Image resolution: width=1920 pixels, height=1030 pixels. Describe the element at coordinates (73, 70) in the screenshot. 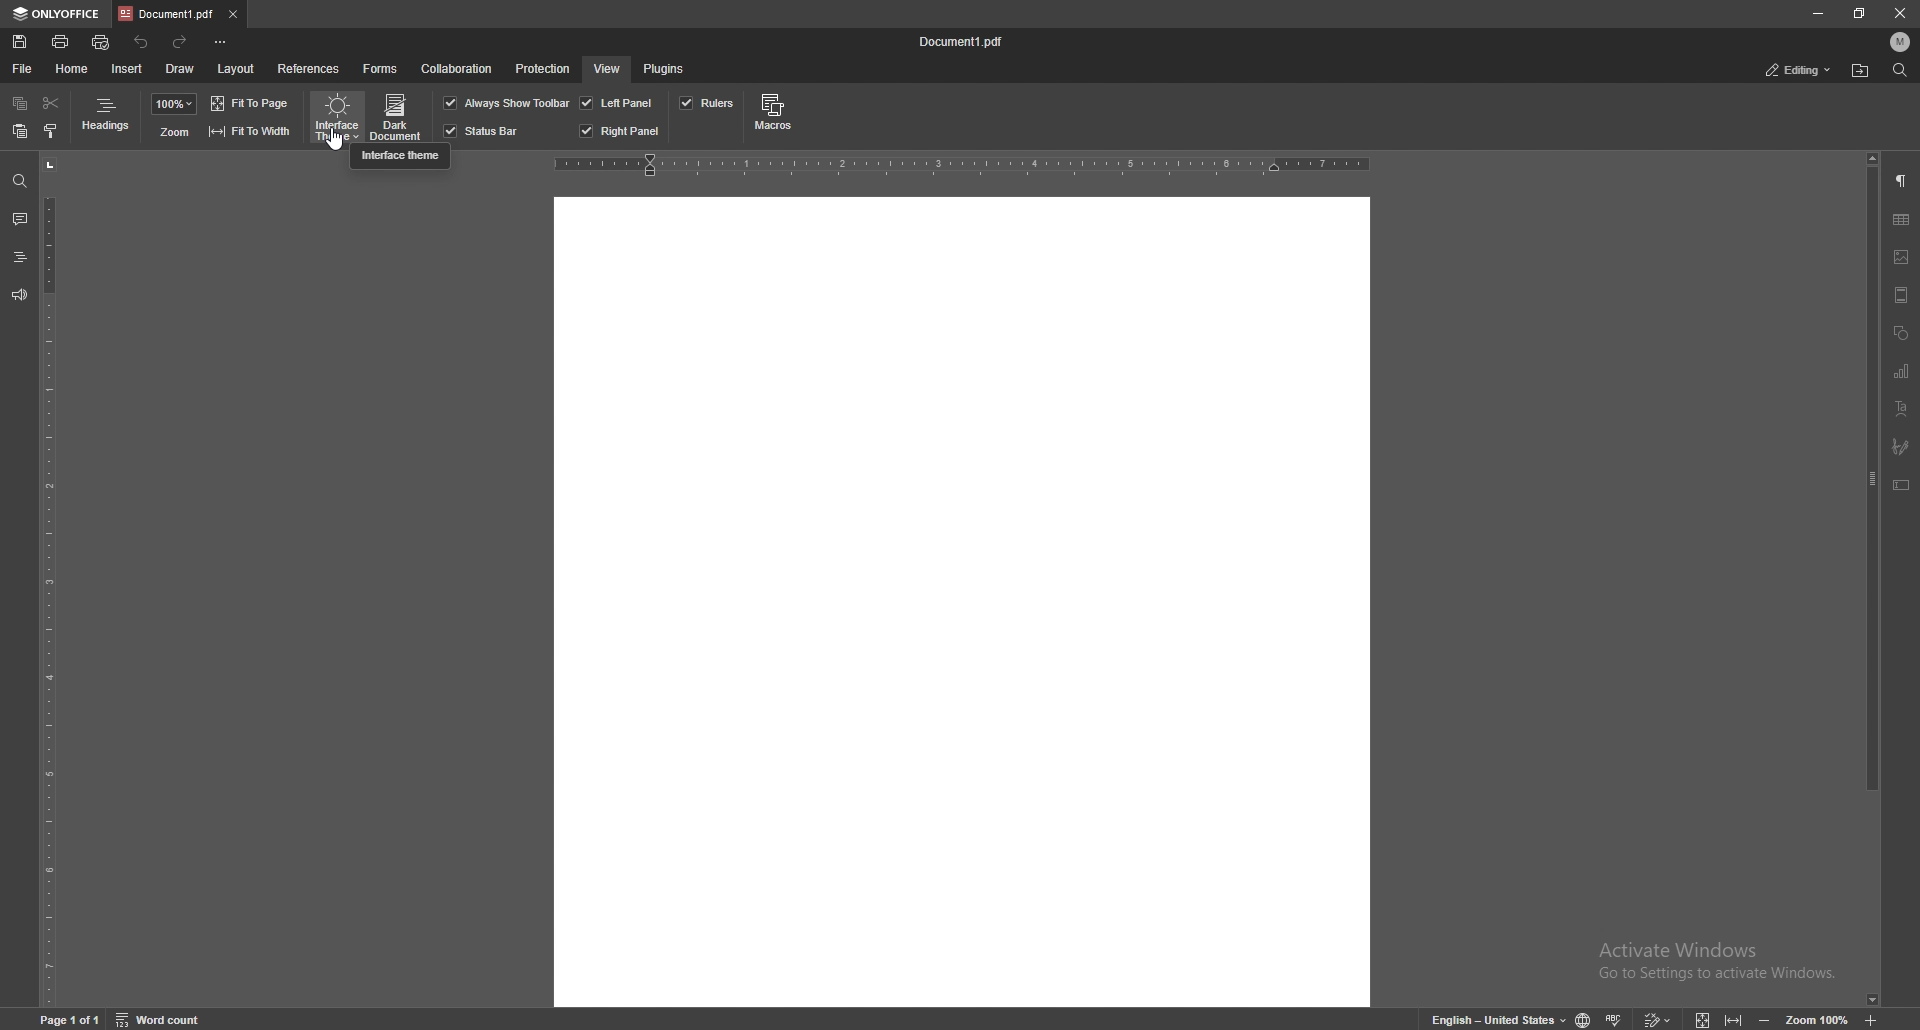

I see `home` at that location.